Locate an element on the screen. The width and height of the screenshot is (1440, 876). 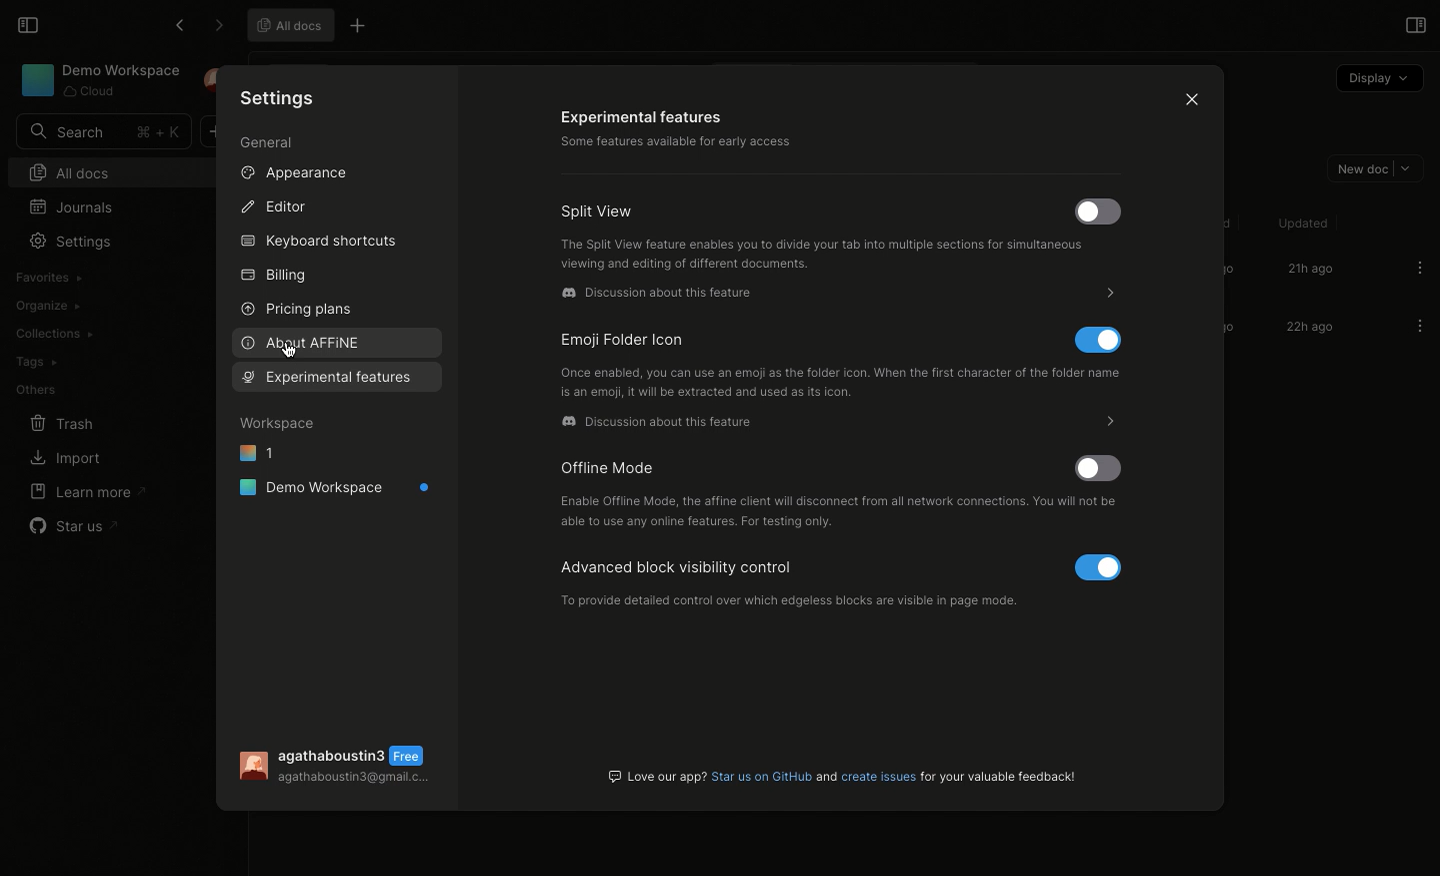
Demo workspace is located at coordinates (336, 487).